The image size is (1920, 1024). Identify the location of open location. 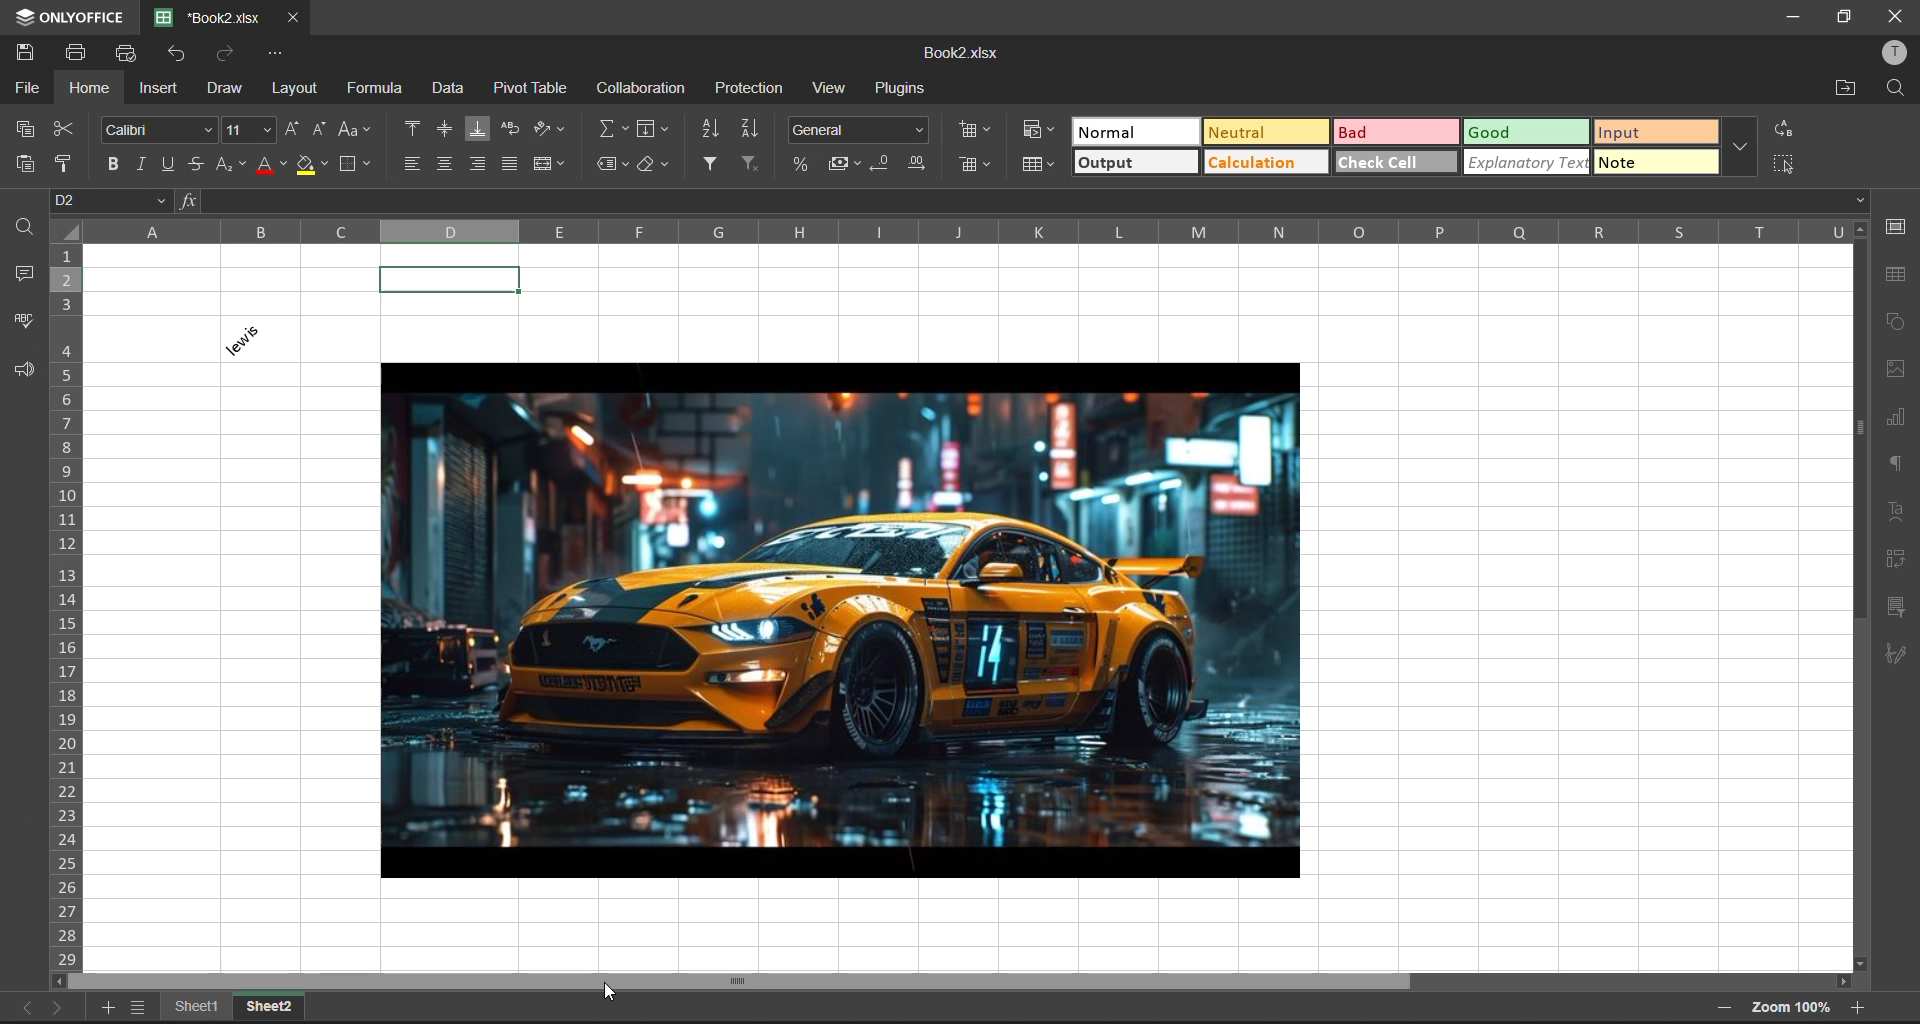
(1847, 89).